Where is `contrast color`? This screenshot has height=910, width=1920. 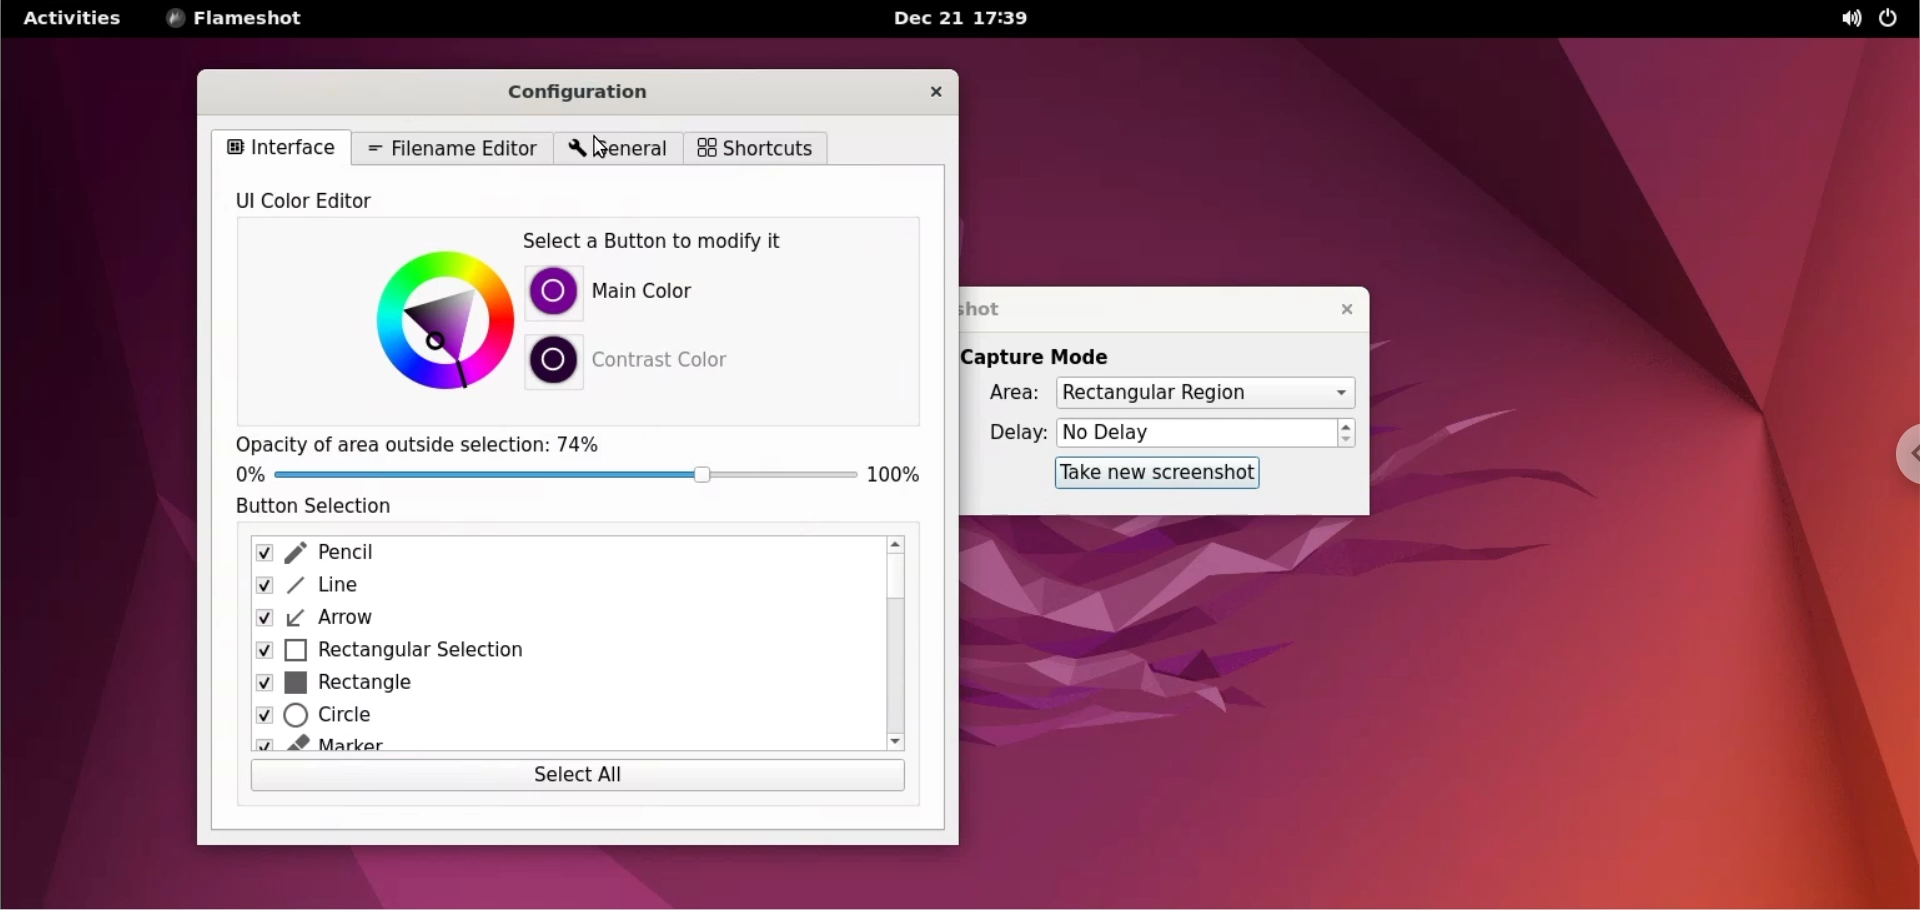 contrast color is located at coordinates (681, 363).